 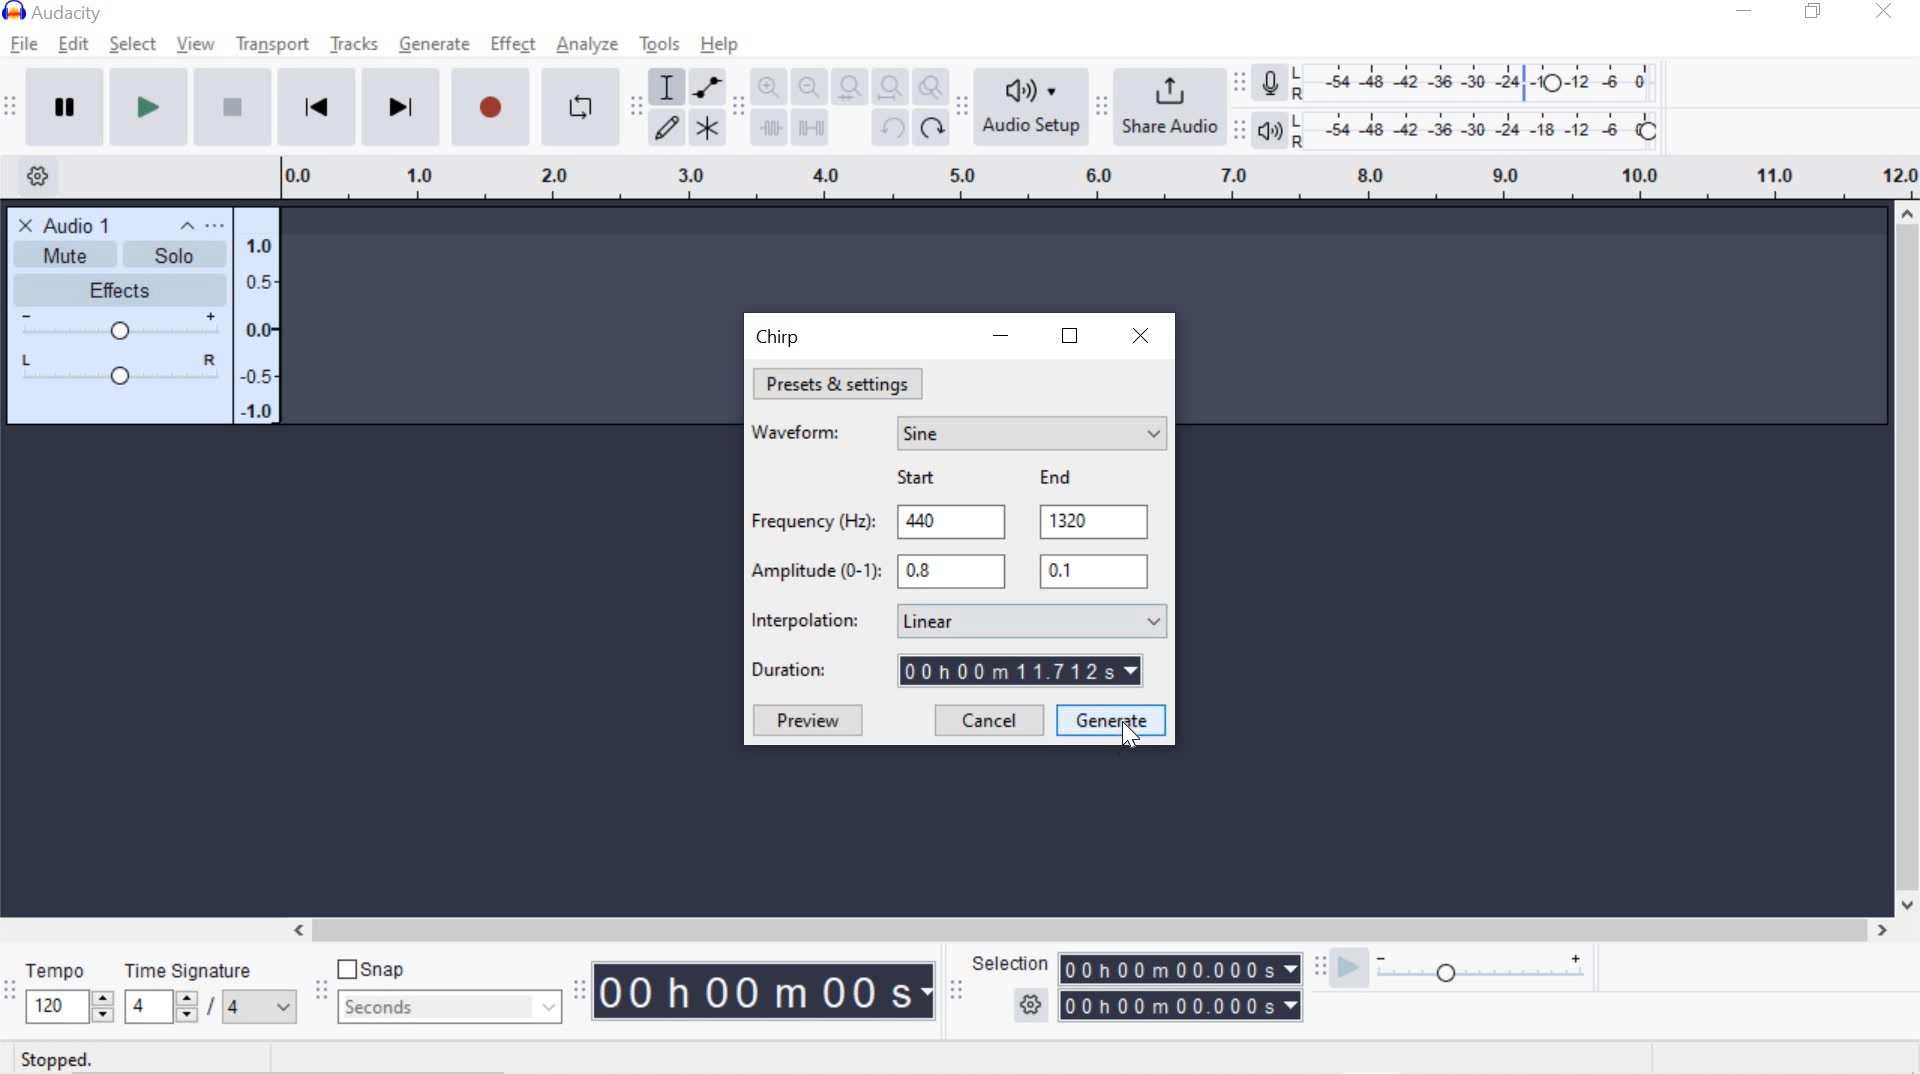 I want to click on stopped, so click(x=59, y=1060).